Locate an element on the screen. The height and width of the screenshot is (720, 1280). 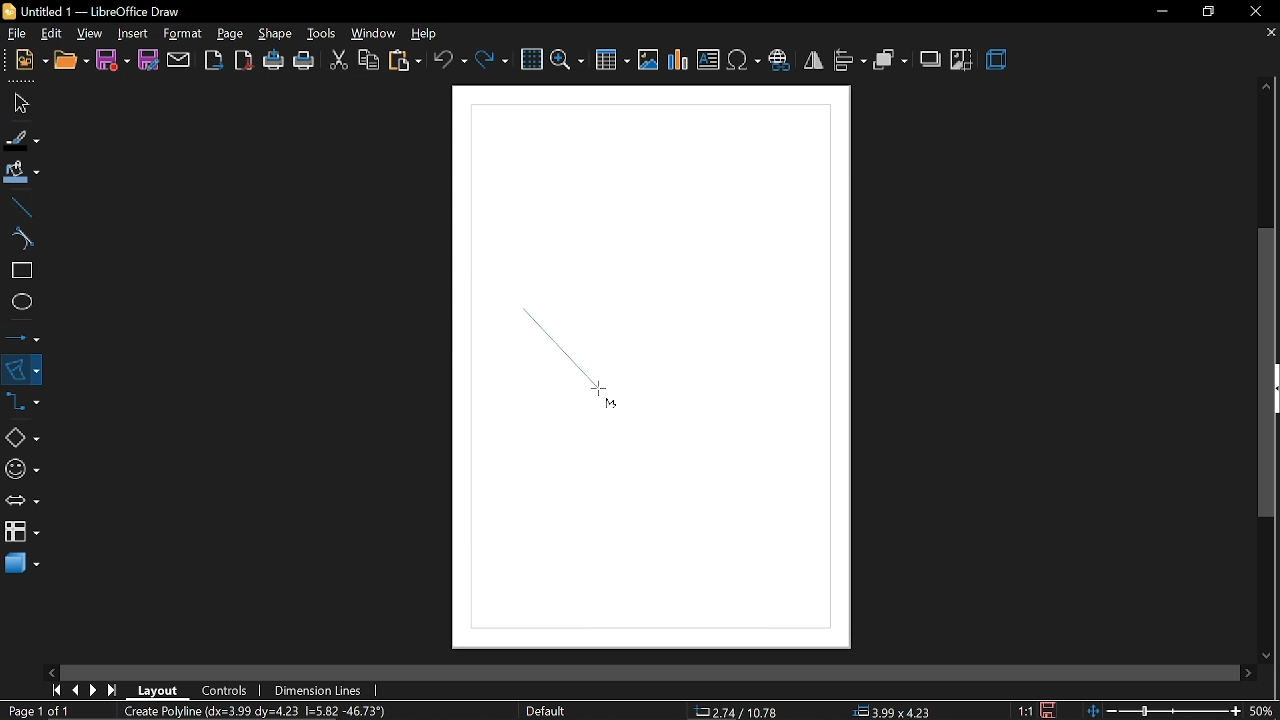
vertical scrollbar is located at coordinates (1268, 373).